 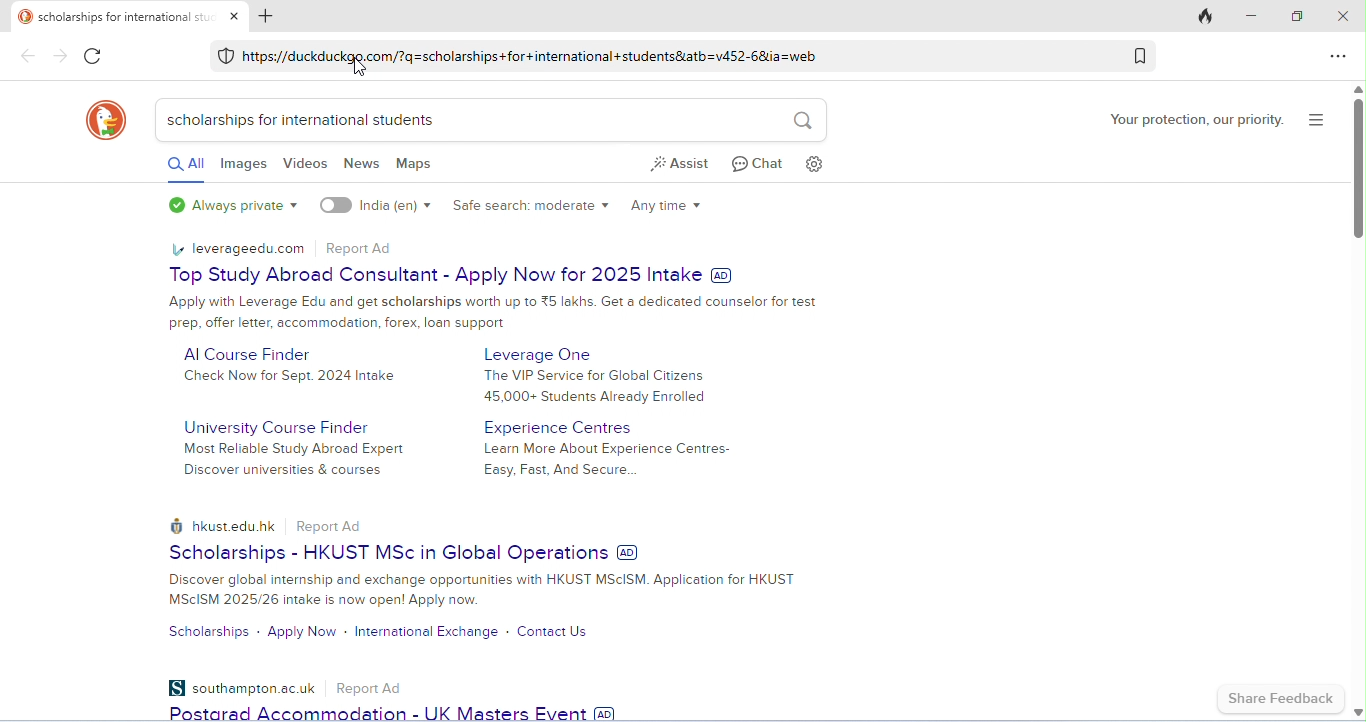 What do you see at coordinates (208, 631) in the screenshot?
I see `scholarships` at bounding box center [208, 631].